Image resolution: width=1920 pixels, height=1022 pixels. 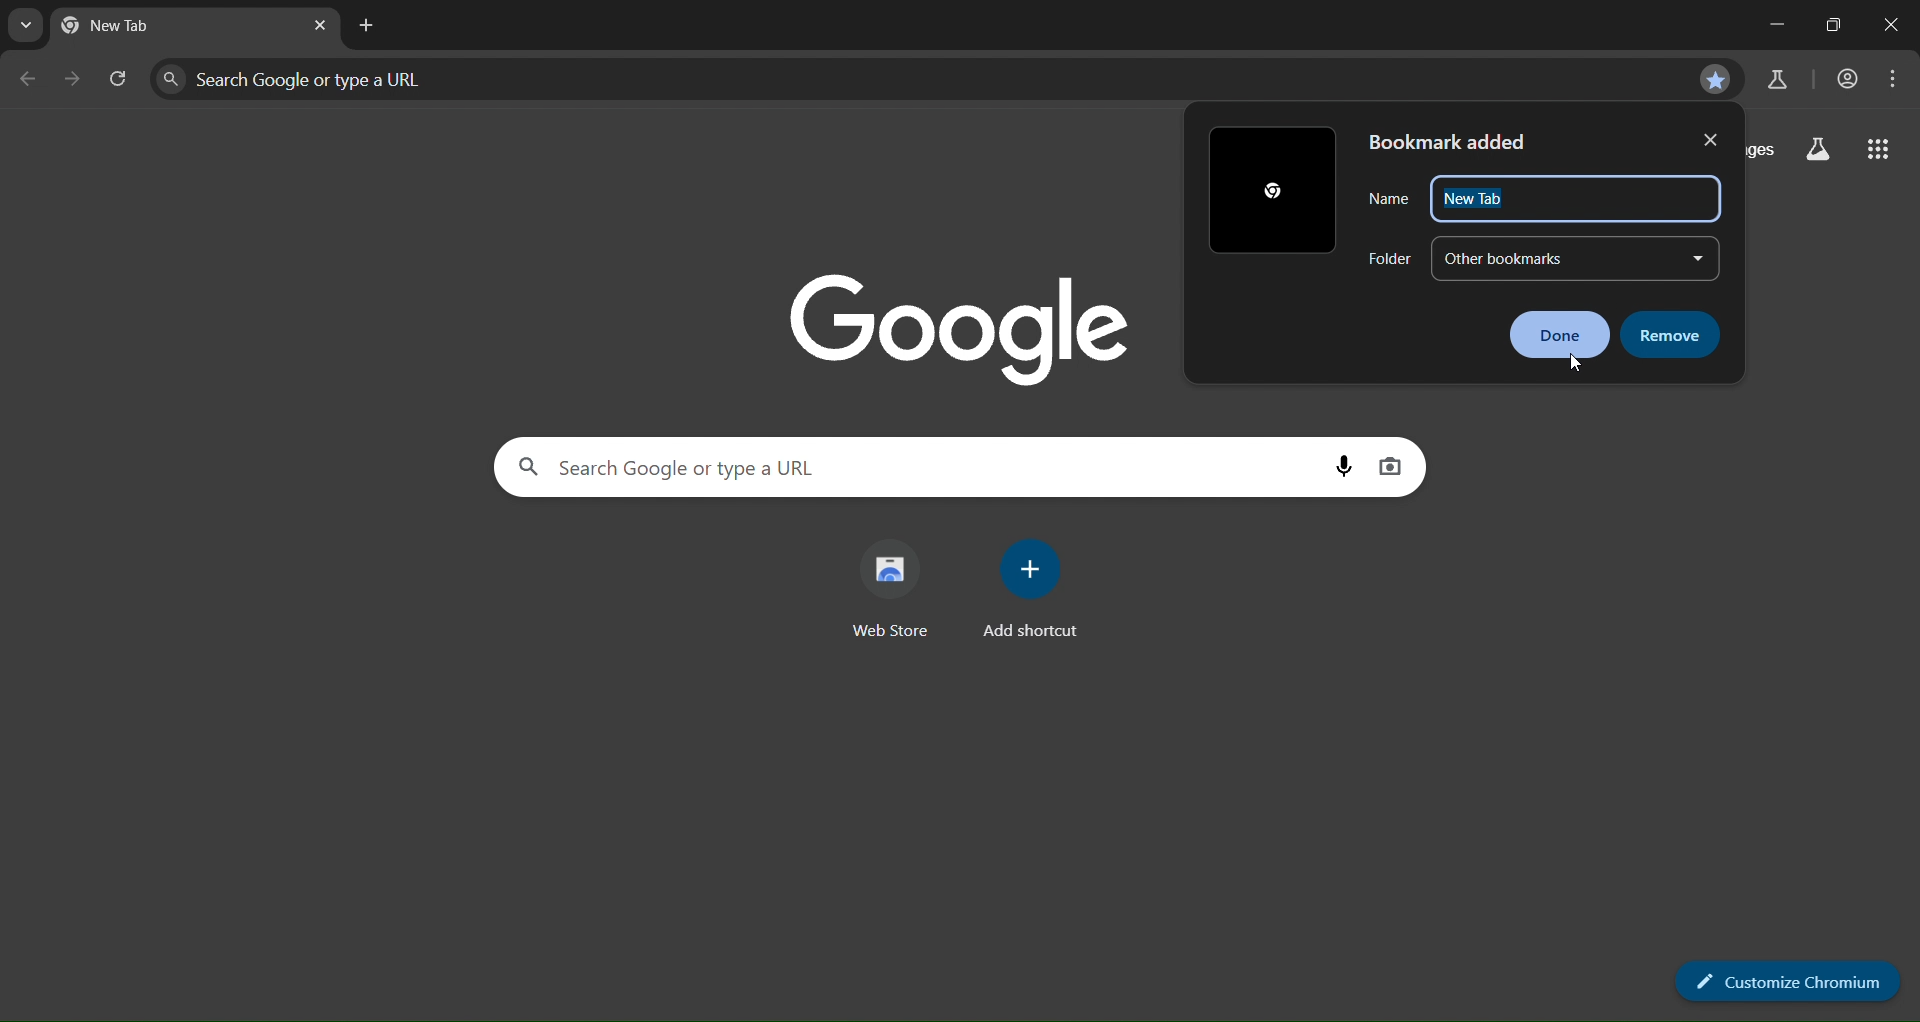 I want to click on go forward one page, so click(x=75, y=80).